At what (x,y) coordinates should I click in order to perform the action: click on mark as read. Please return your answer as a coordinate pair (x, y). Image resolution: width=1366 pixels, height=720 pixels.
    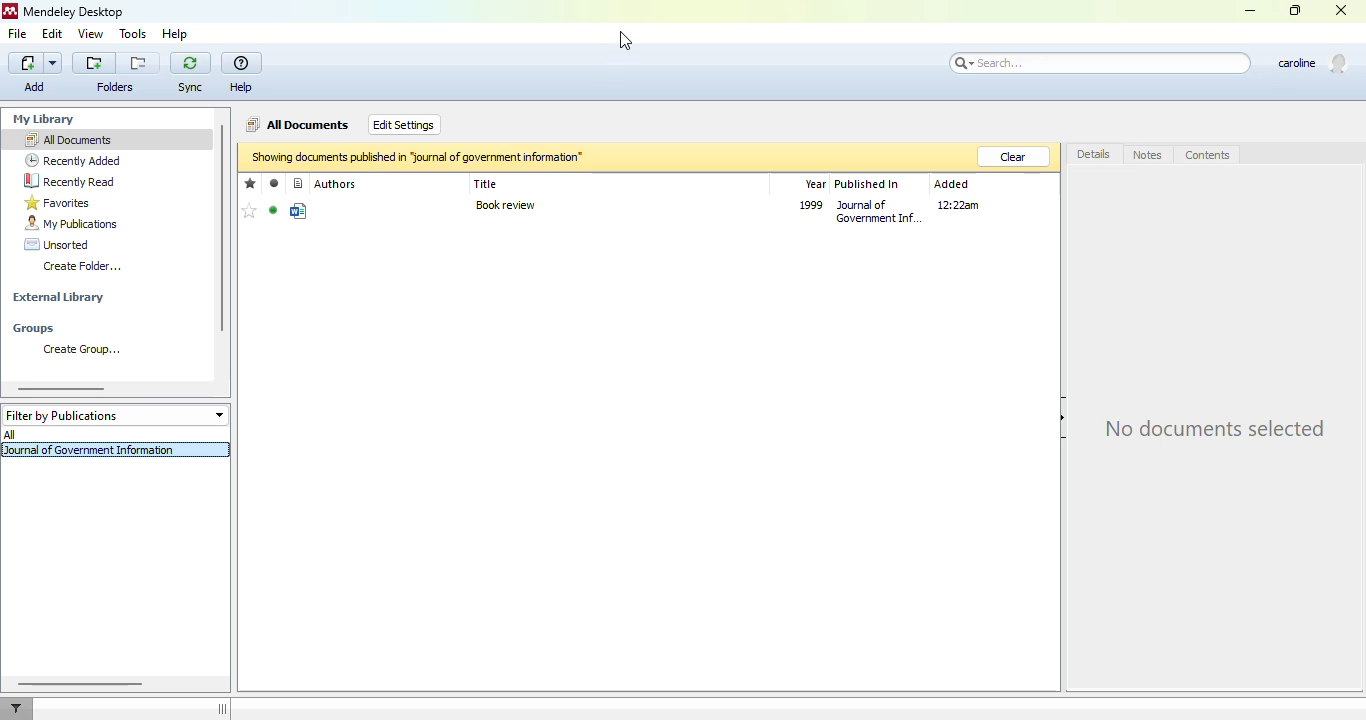
    Looking at the image, I should click on (273, 210).